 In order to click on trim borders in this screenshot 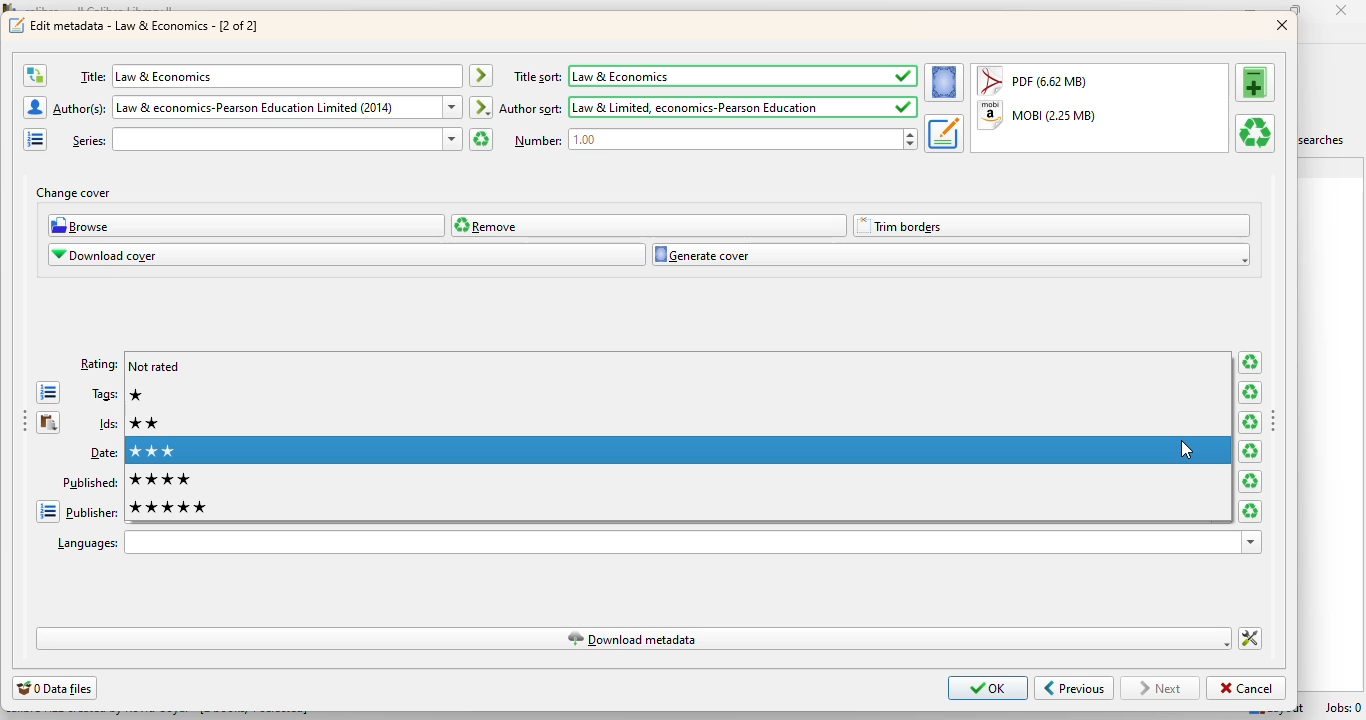, I will do `click(1053, 226)`.